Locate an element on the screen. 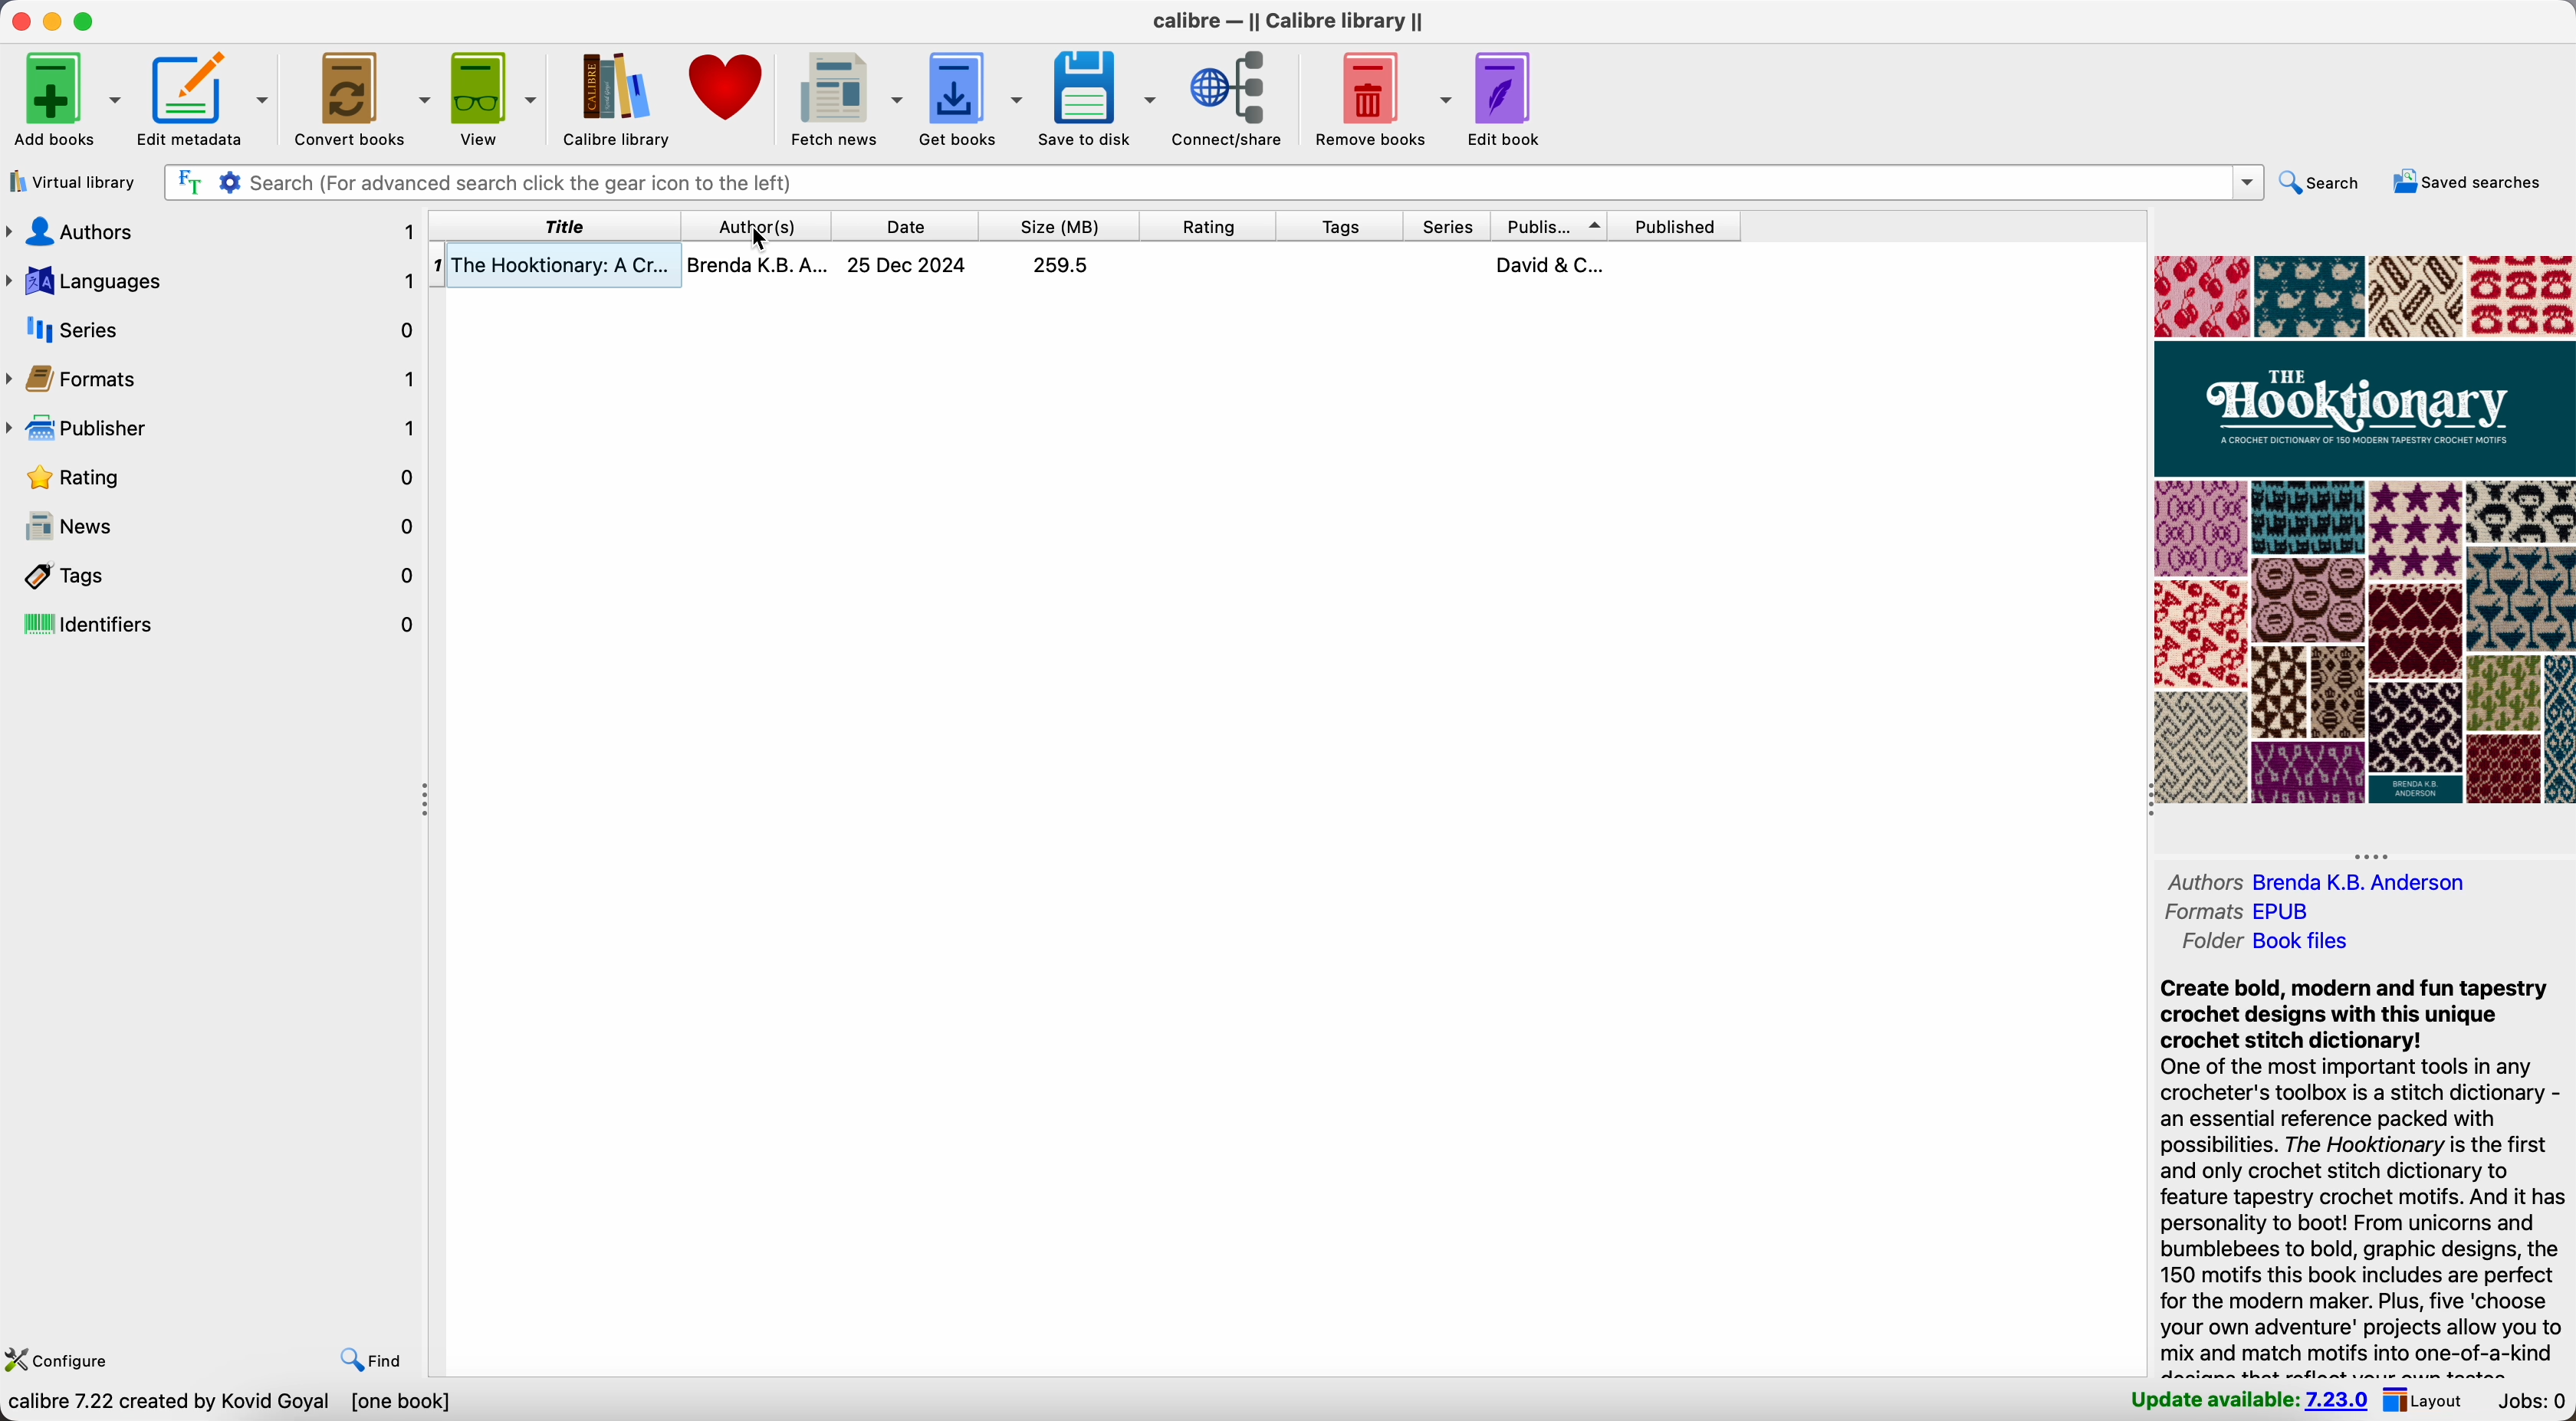 Image resolution: width=2576 pixels, height=1421 pixels. synopsis is located at coordinates (2360, 1174).